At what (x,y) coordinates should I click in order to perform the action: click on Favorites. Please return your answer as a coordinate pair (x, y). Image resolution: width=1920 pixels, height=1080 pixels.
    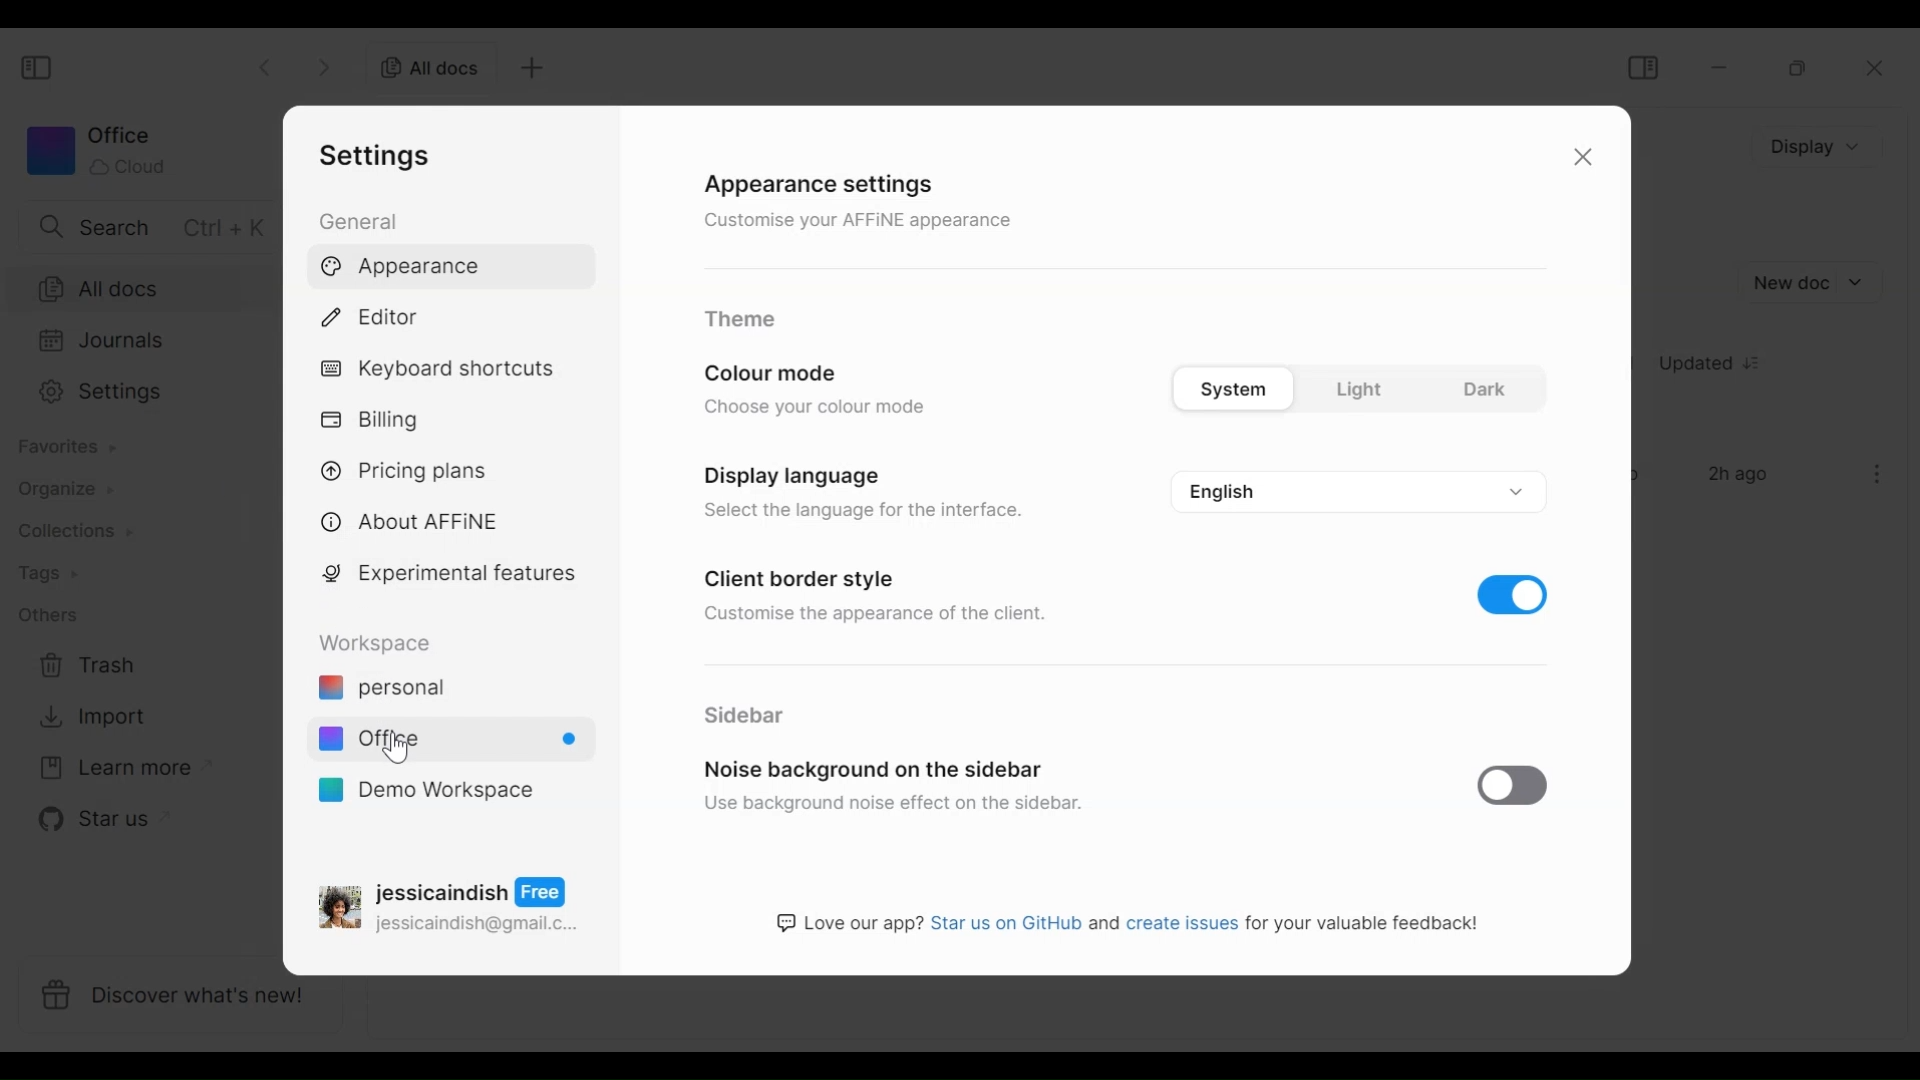
    Looking at the image, I should click on (65, 447).